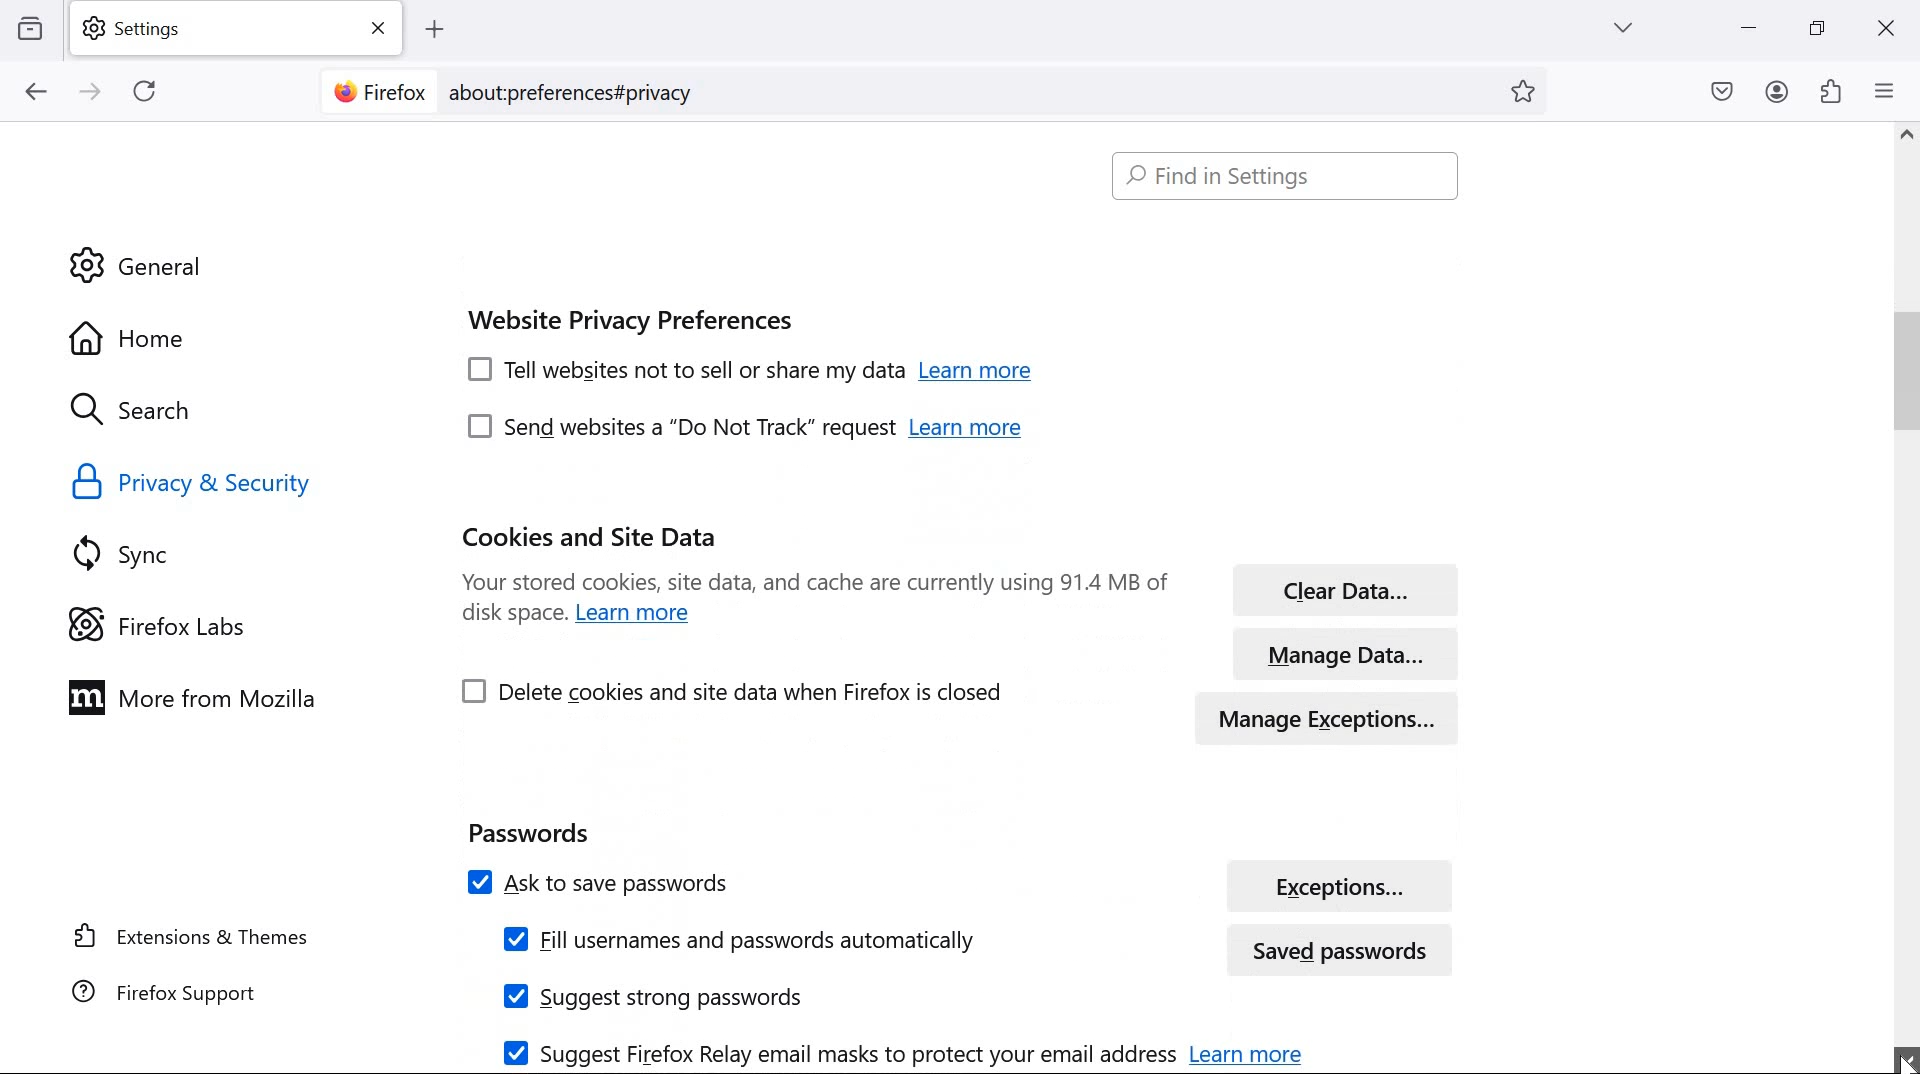 The width and height of the screenshot is (1920, 1074). Describe the element at coordinates (131, 553) in the screenshot. I see `sync` at that location.